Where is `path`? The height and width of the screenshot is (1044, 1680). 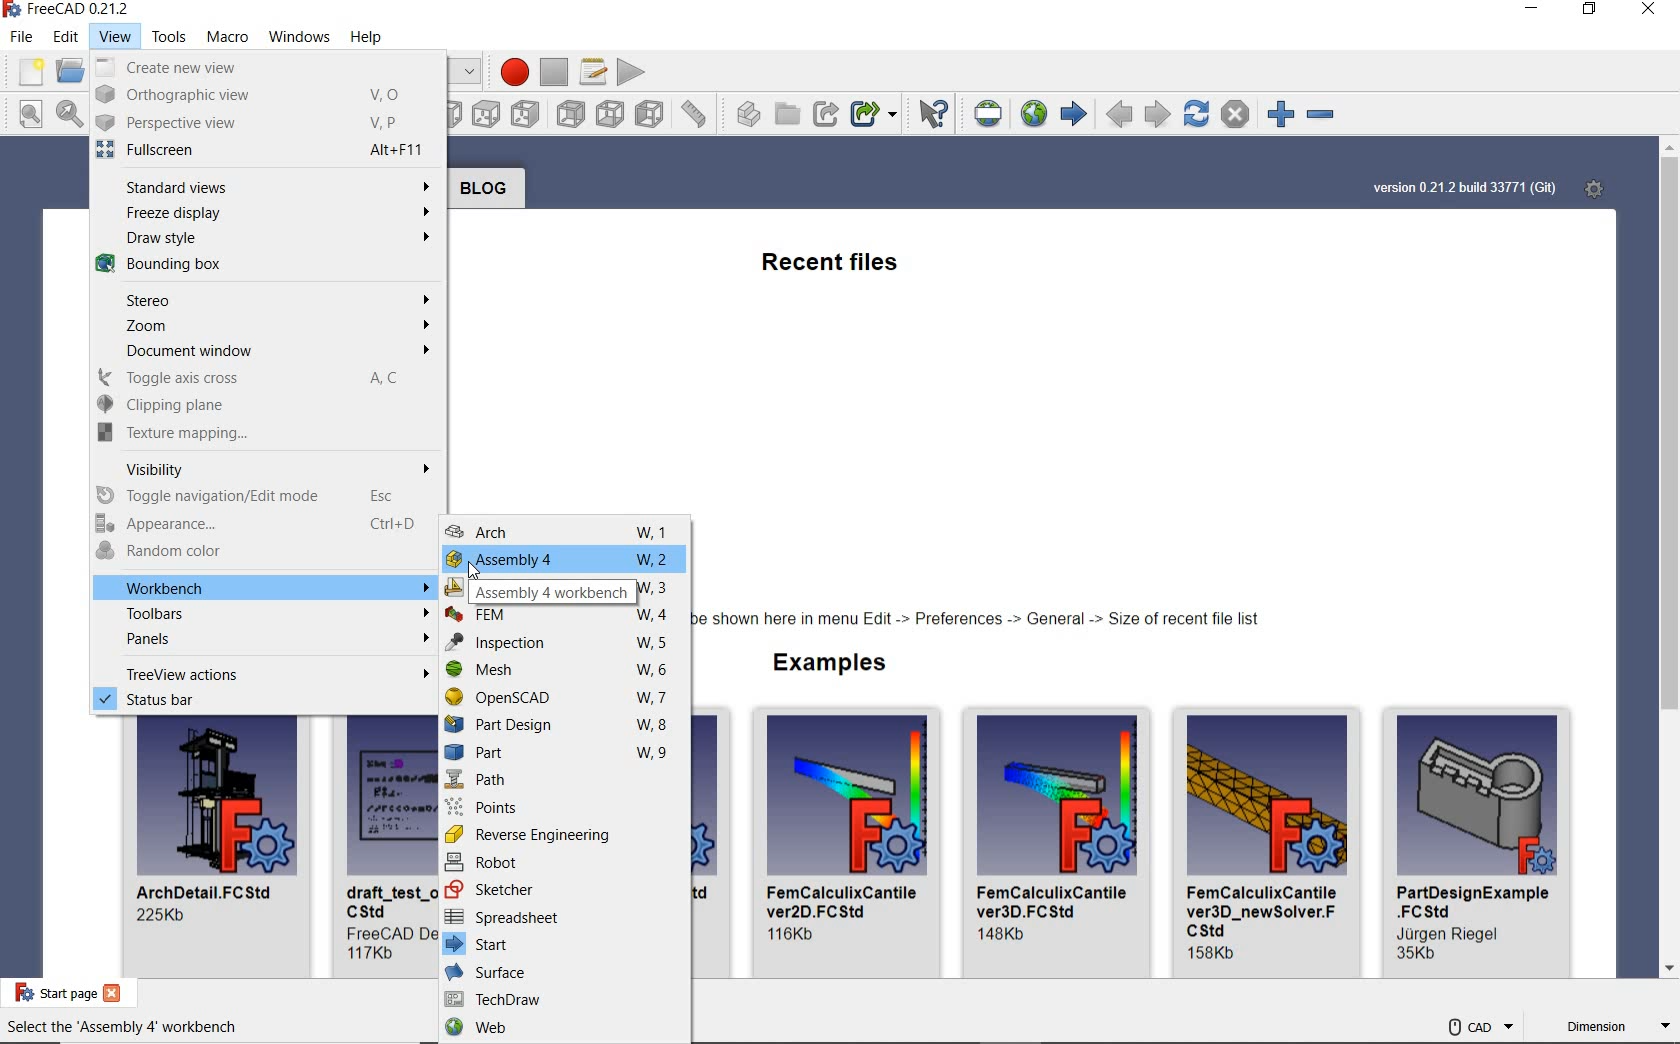
path is located at coordinates (567, 779).